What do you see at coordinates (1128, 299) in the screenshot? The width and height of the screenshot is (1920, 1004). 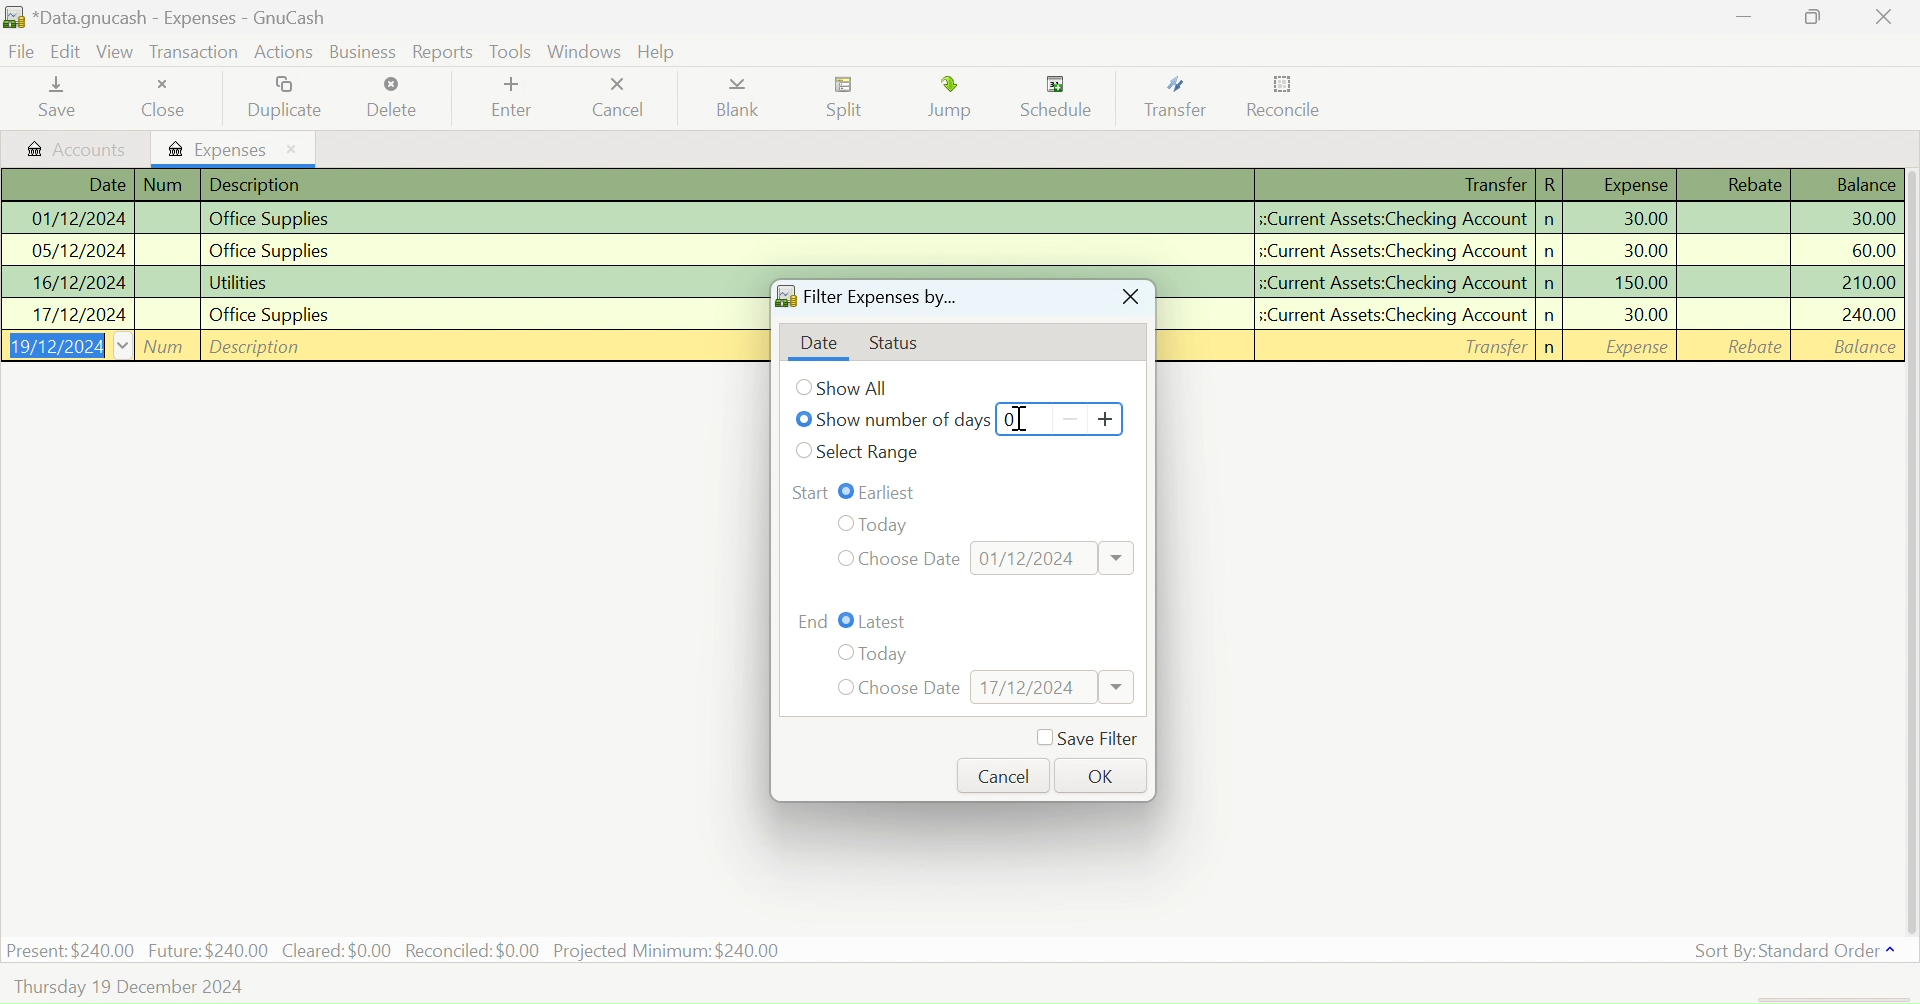 I see `Close Window` at bounding box center [1128, 299].